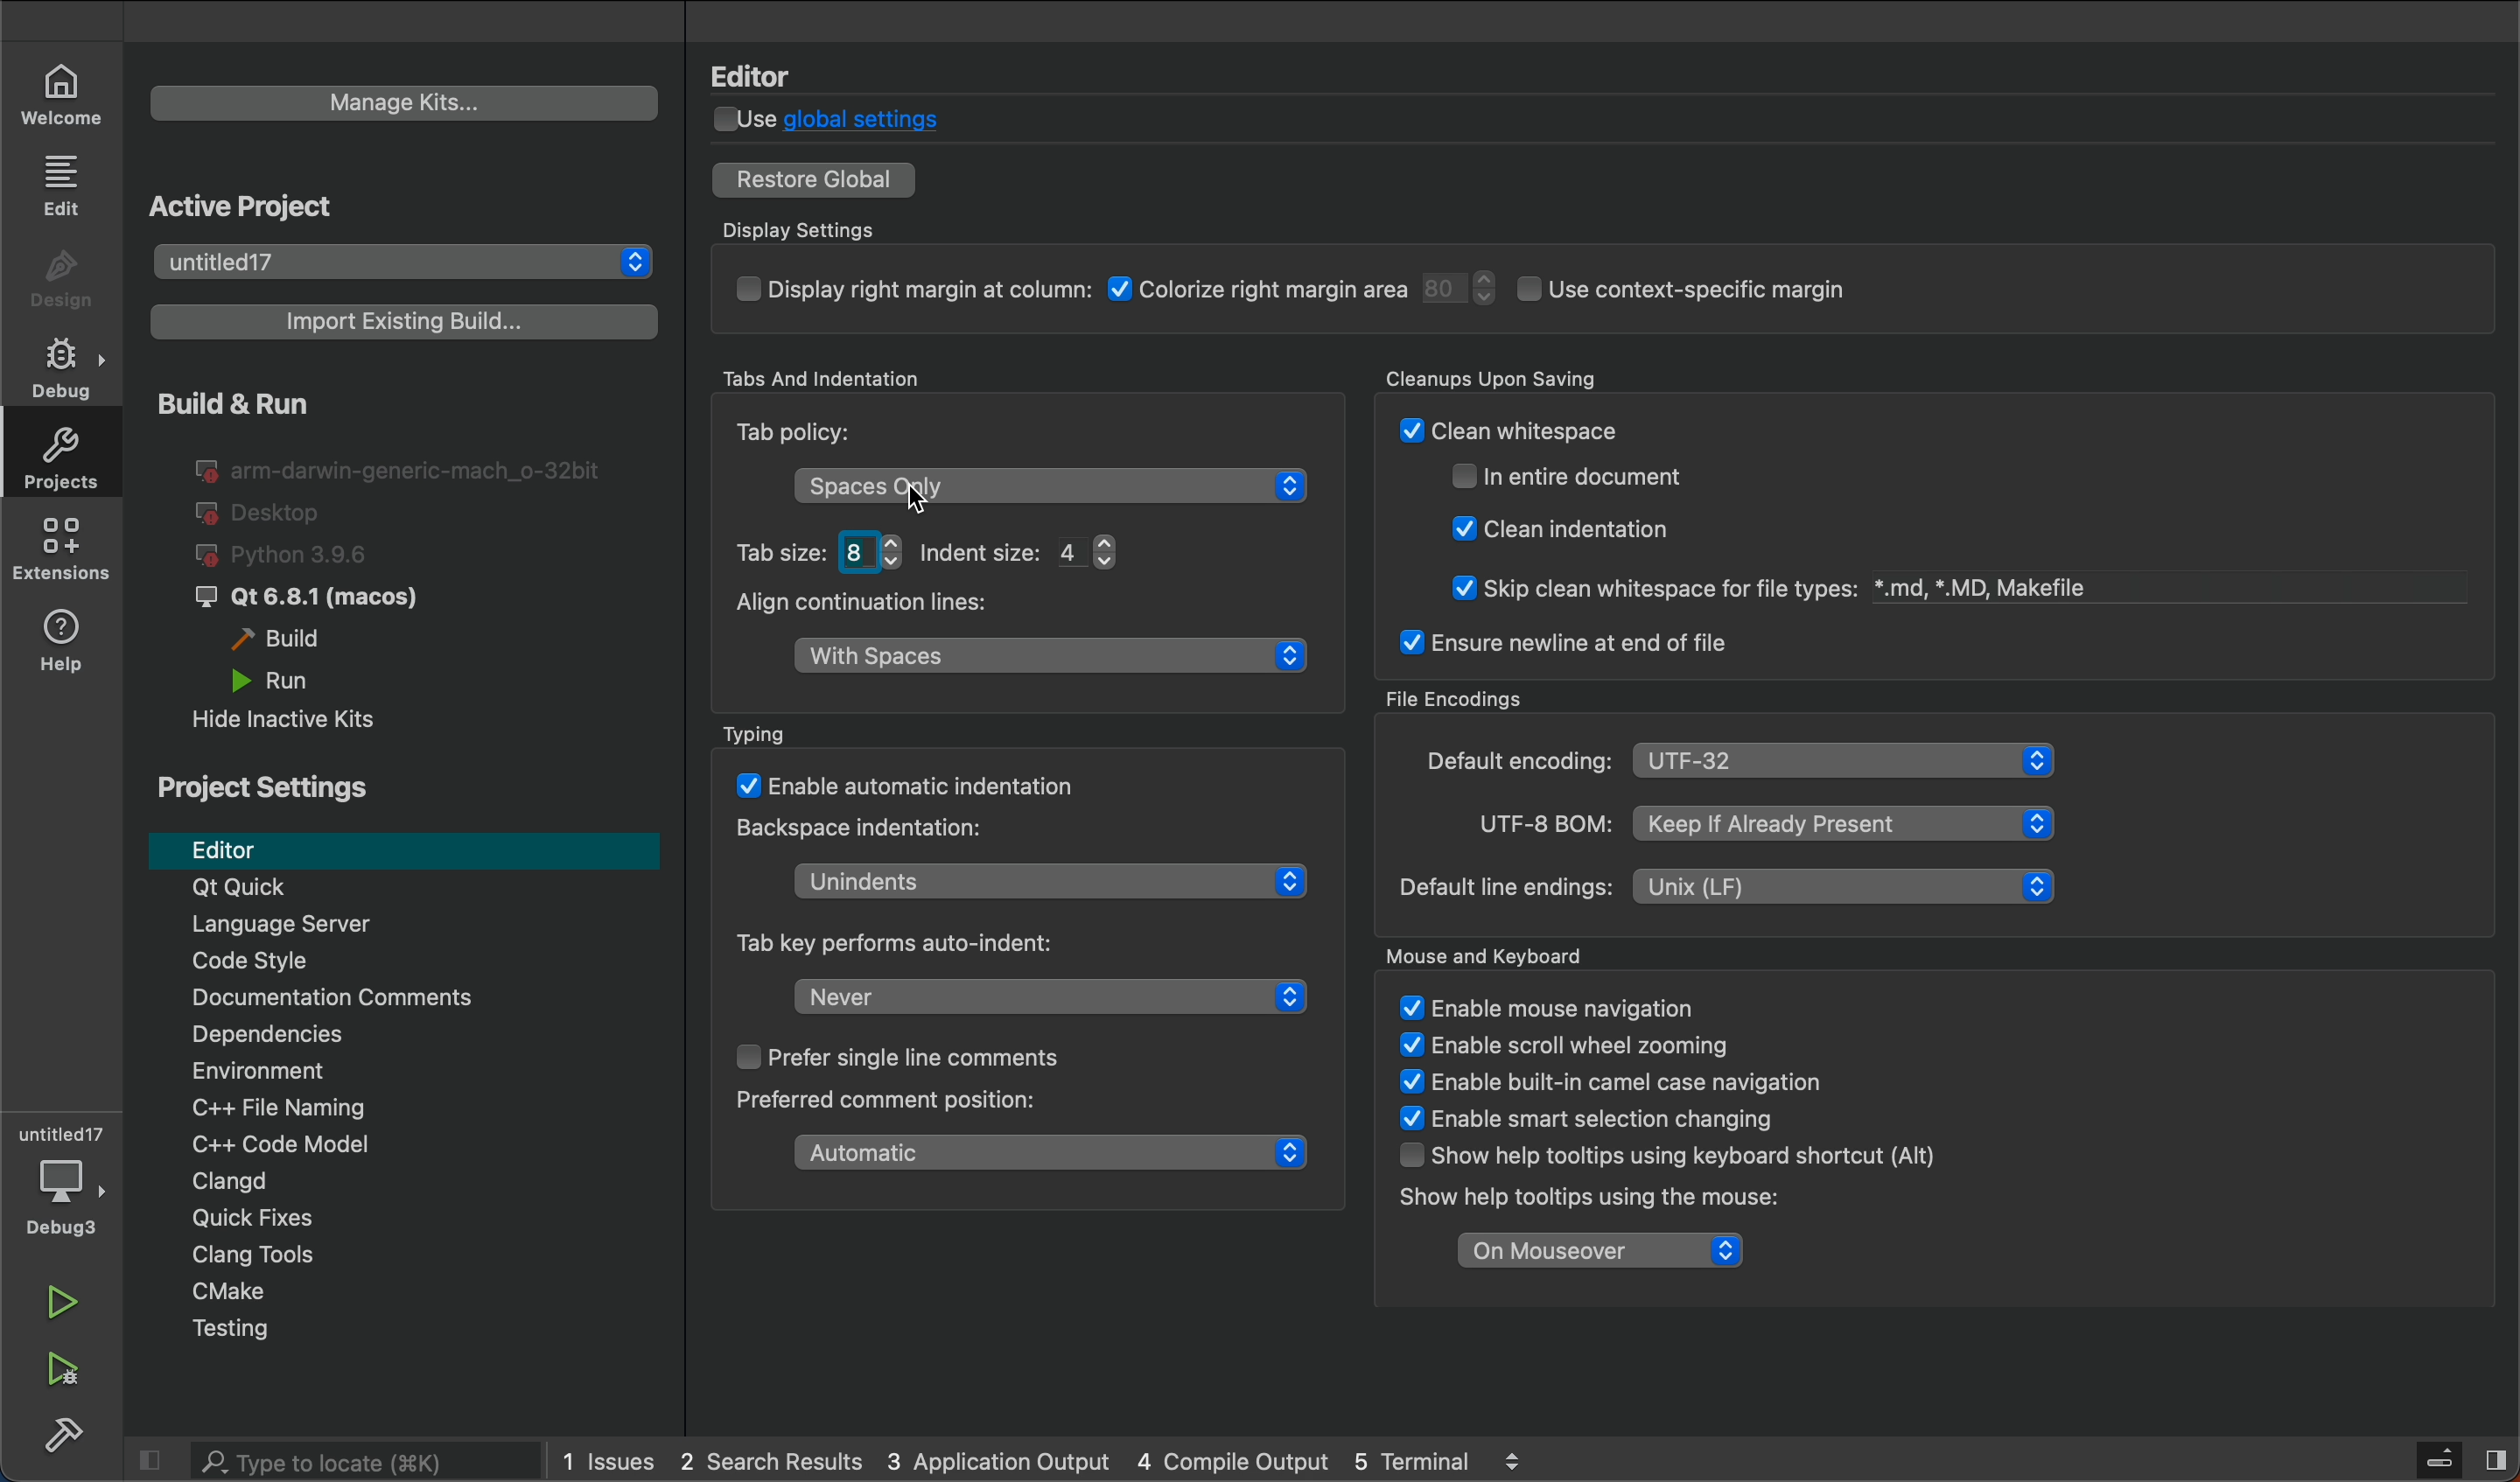 This screenshot has height=1482, width=2520. Describe the element at coordinates (411, 1221) in the screenshot. I see `Quick fixes` at that location.